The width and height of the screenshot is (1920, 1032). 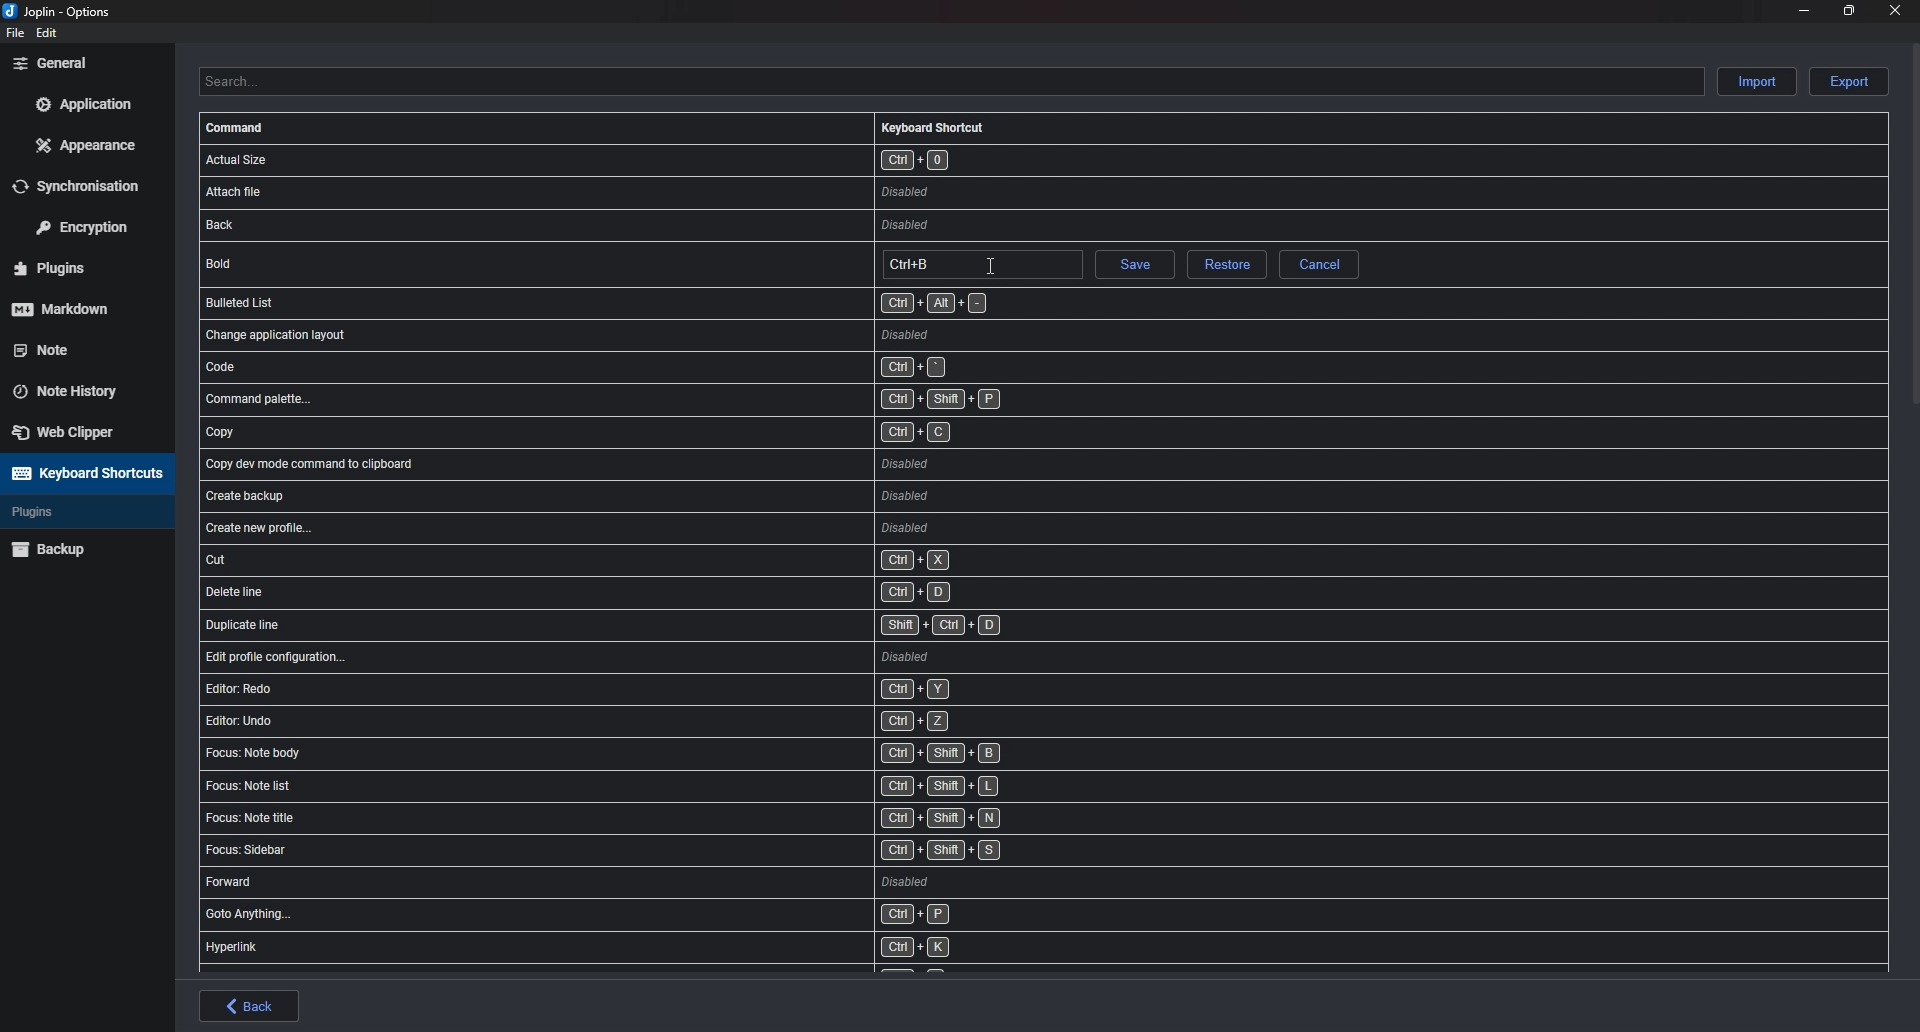 What do you see at coordinates (1892, 10) in the screenshot?
I see `close` at bounding box center [1892, 10].